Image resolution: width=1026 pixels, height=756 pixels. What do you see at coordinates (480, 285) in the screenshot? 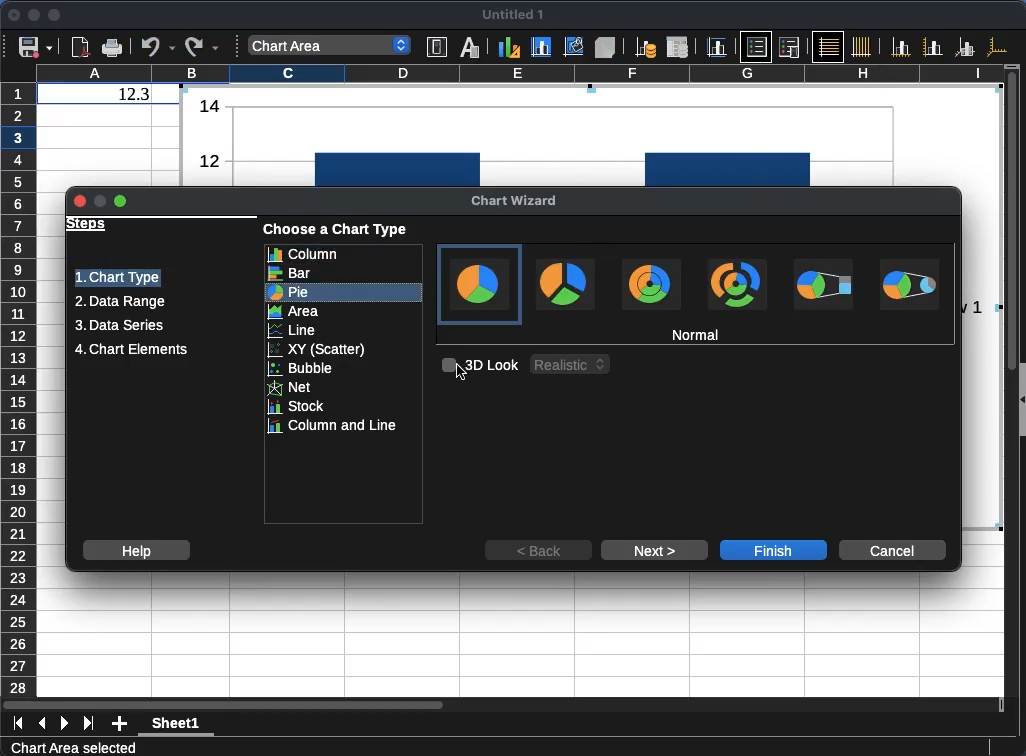
I see `Normal, current selection` at bounding box center [480, 285].